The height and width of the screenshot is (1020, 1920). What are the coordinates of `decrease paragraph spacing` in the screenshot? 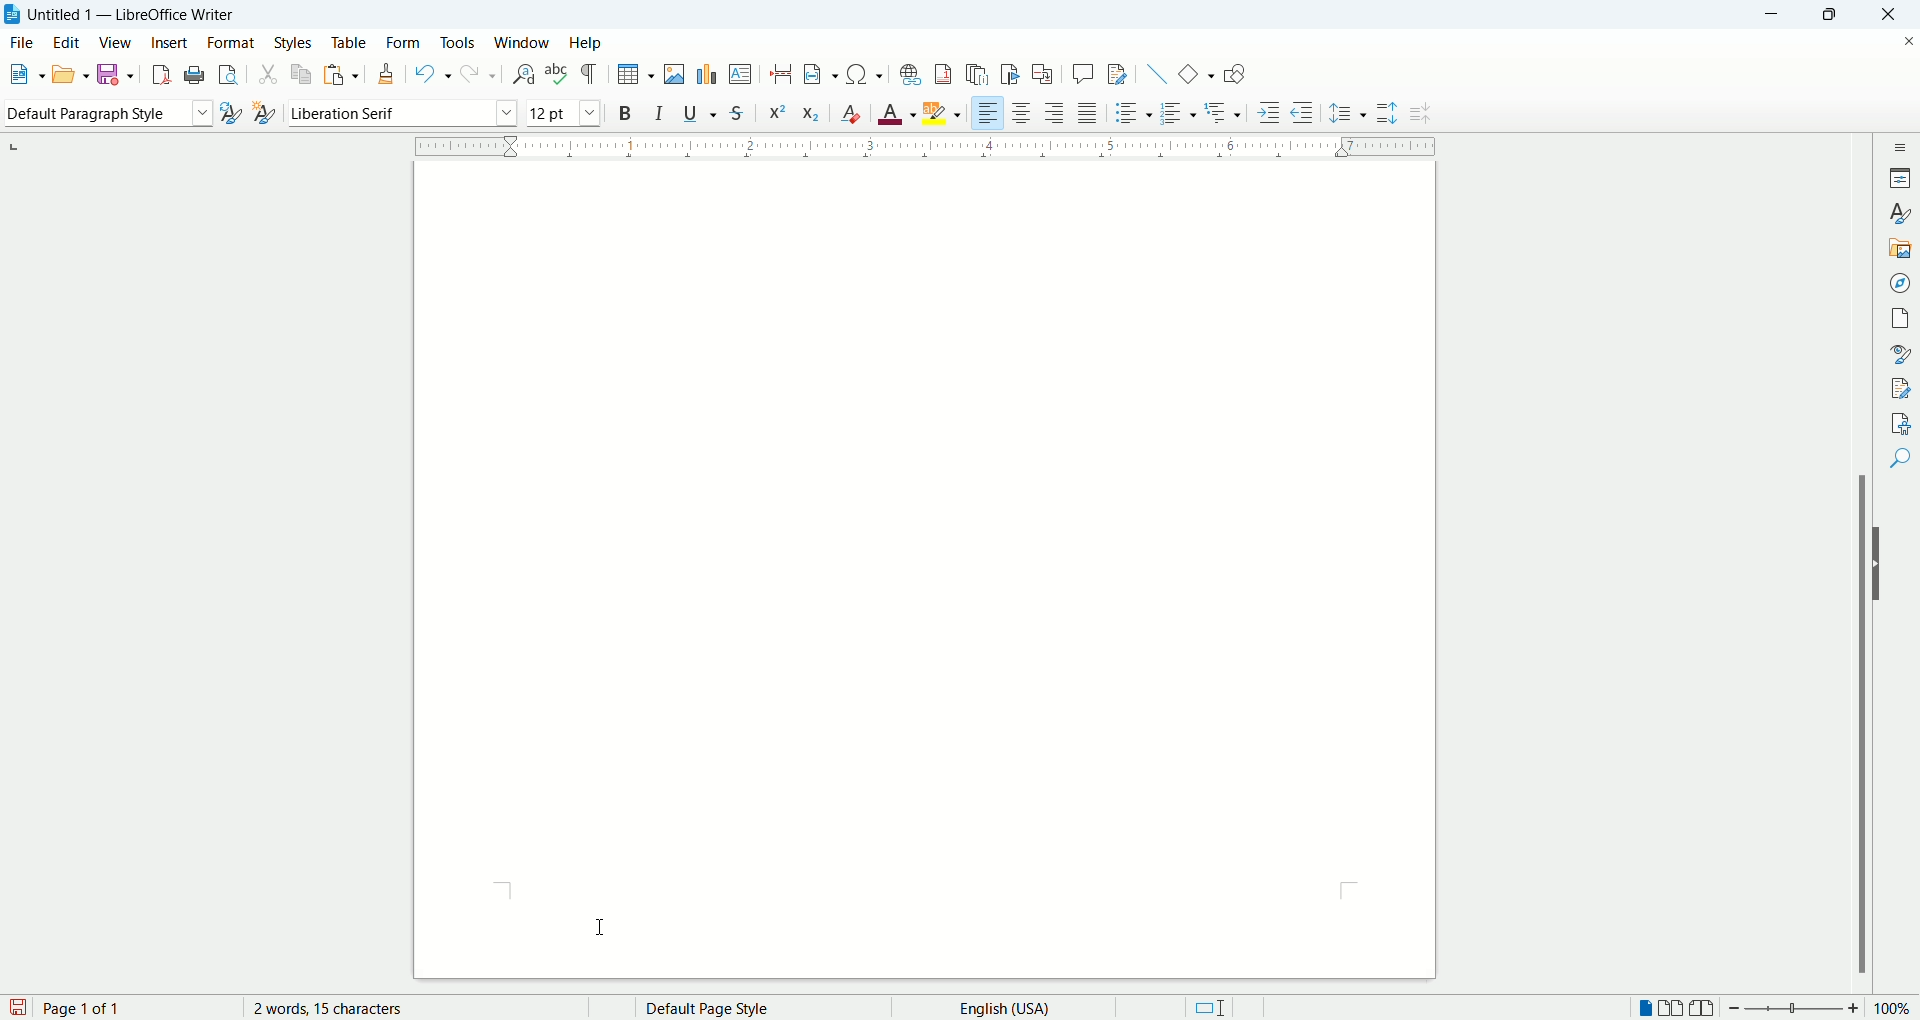 It's located at (1420, 114).